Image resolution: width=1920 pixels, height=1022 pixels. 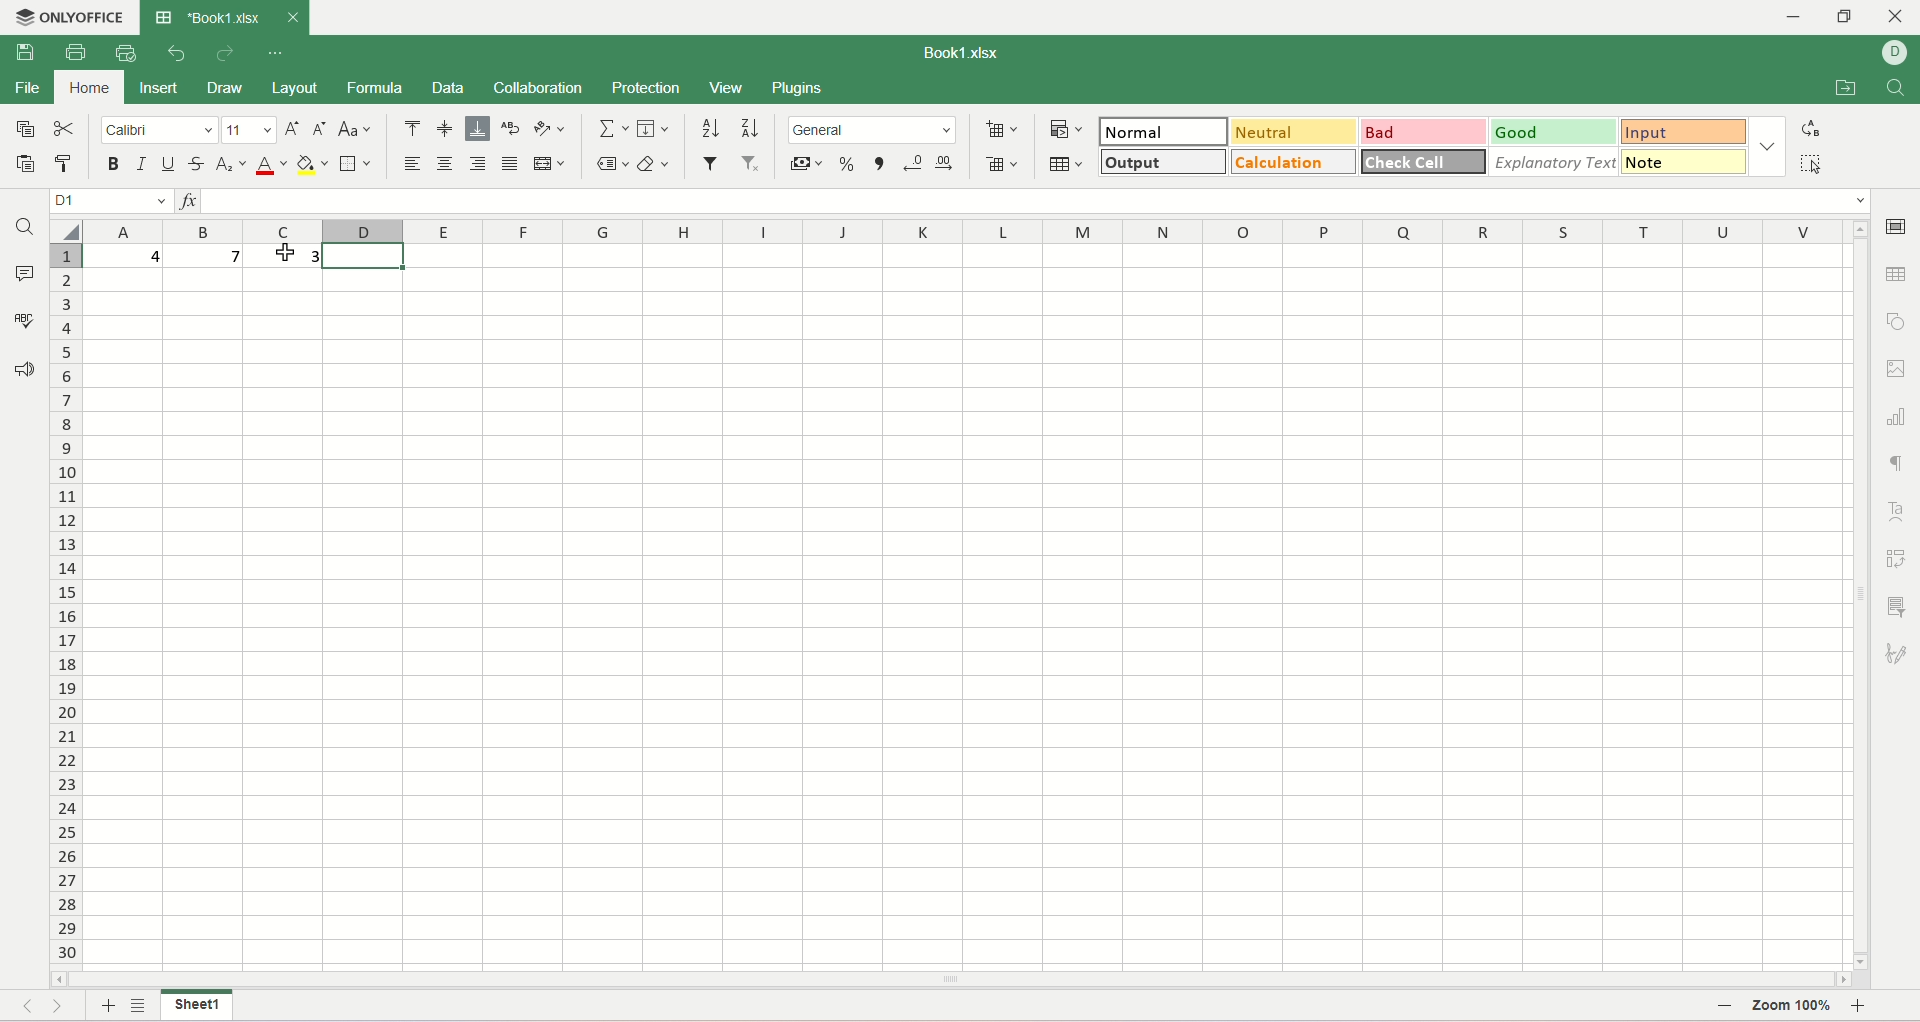 I want to click on formula, so click(x=376, y=88).